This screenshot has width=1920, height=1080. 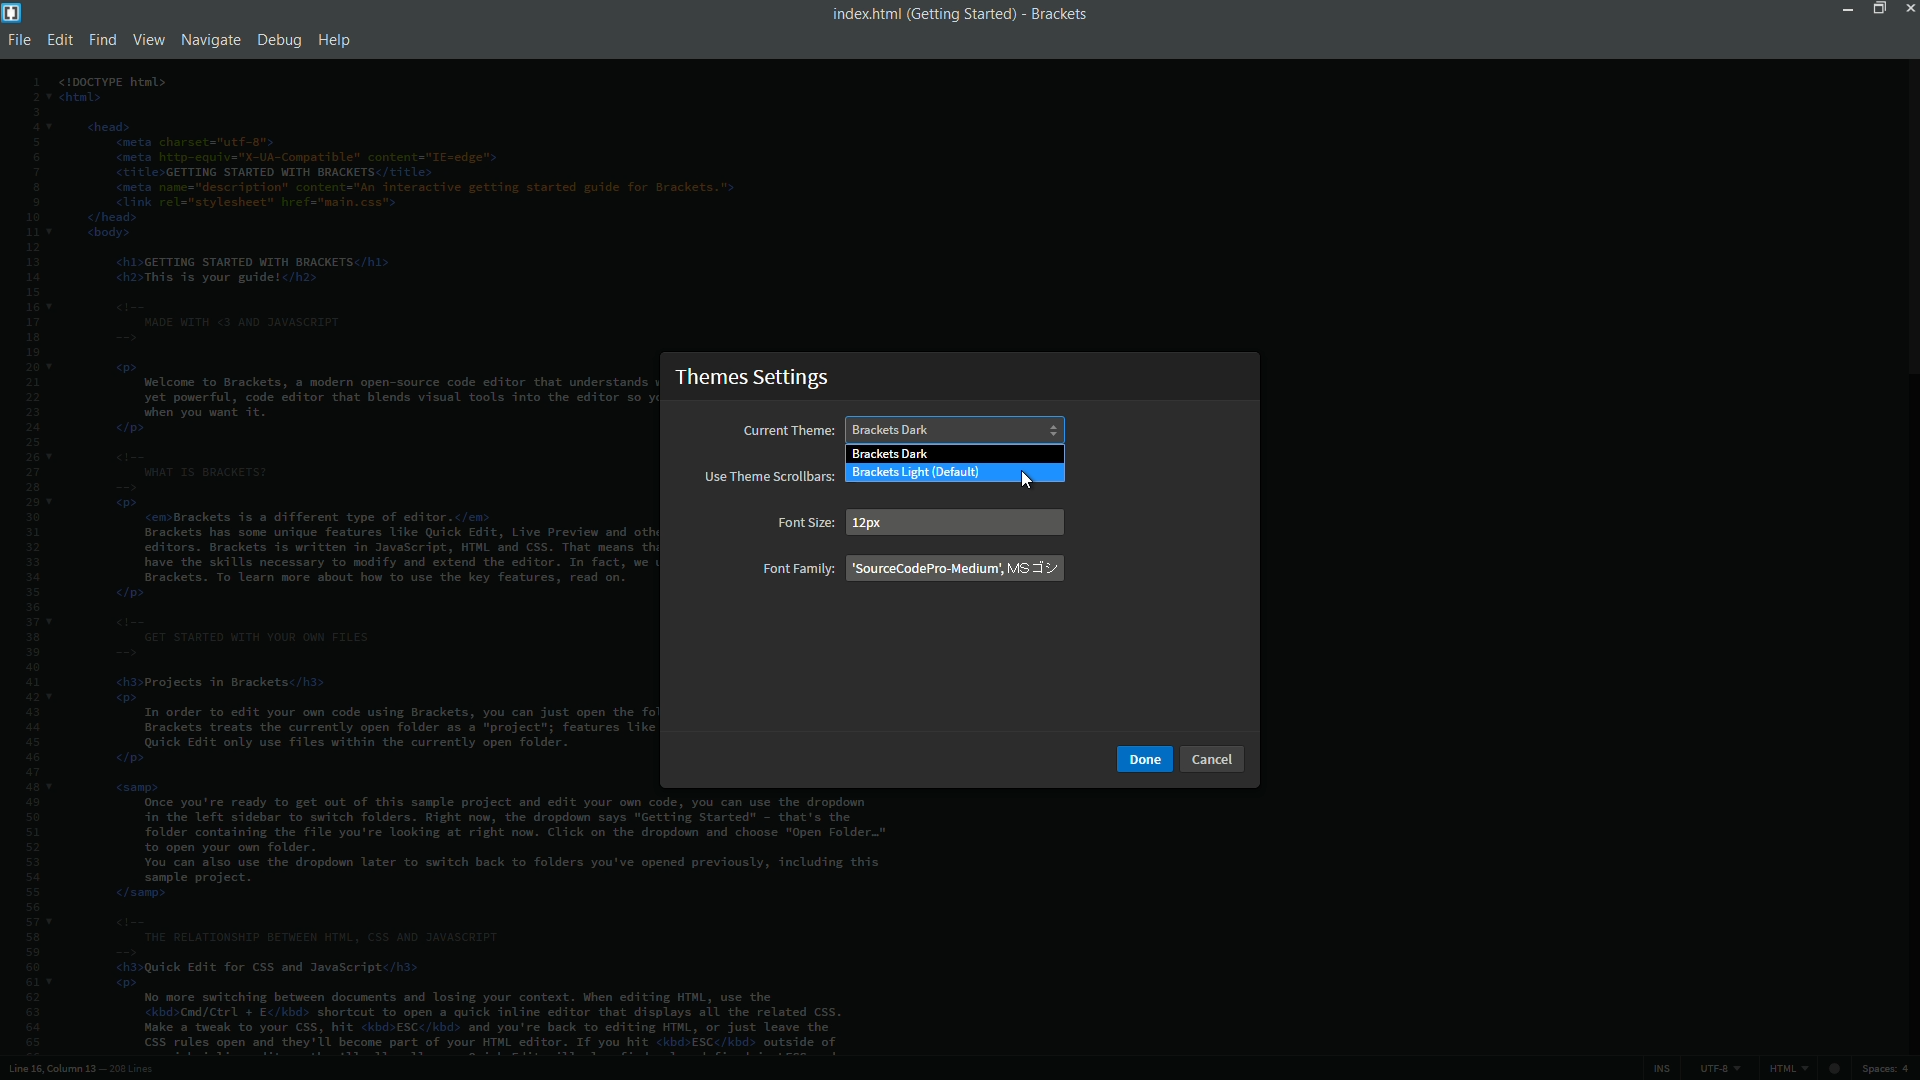 I want to click on view menu, so click(x=149, y=41).